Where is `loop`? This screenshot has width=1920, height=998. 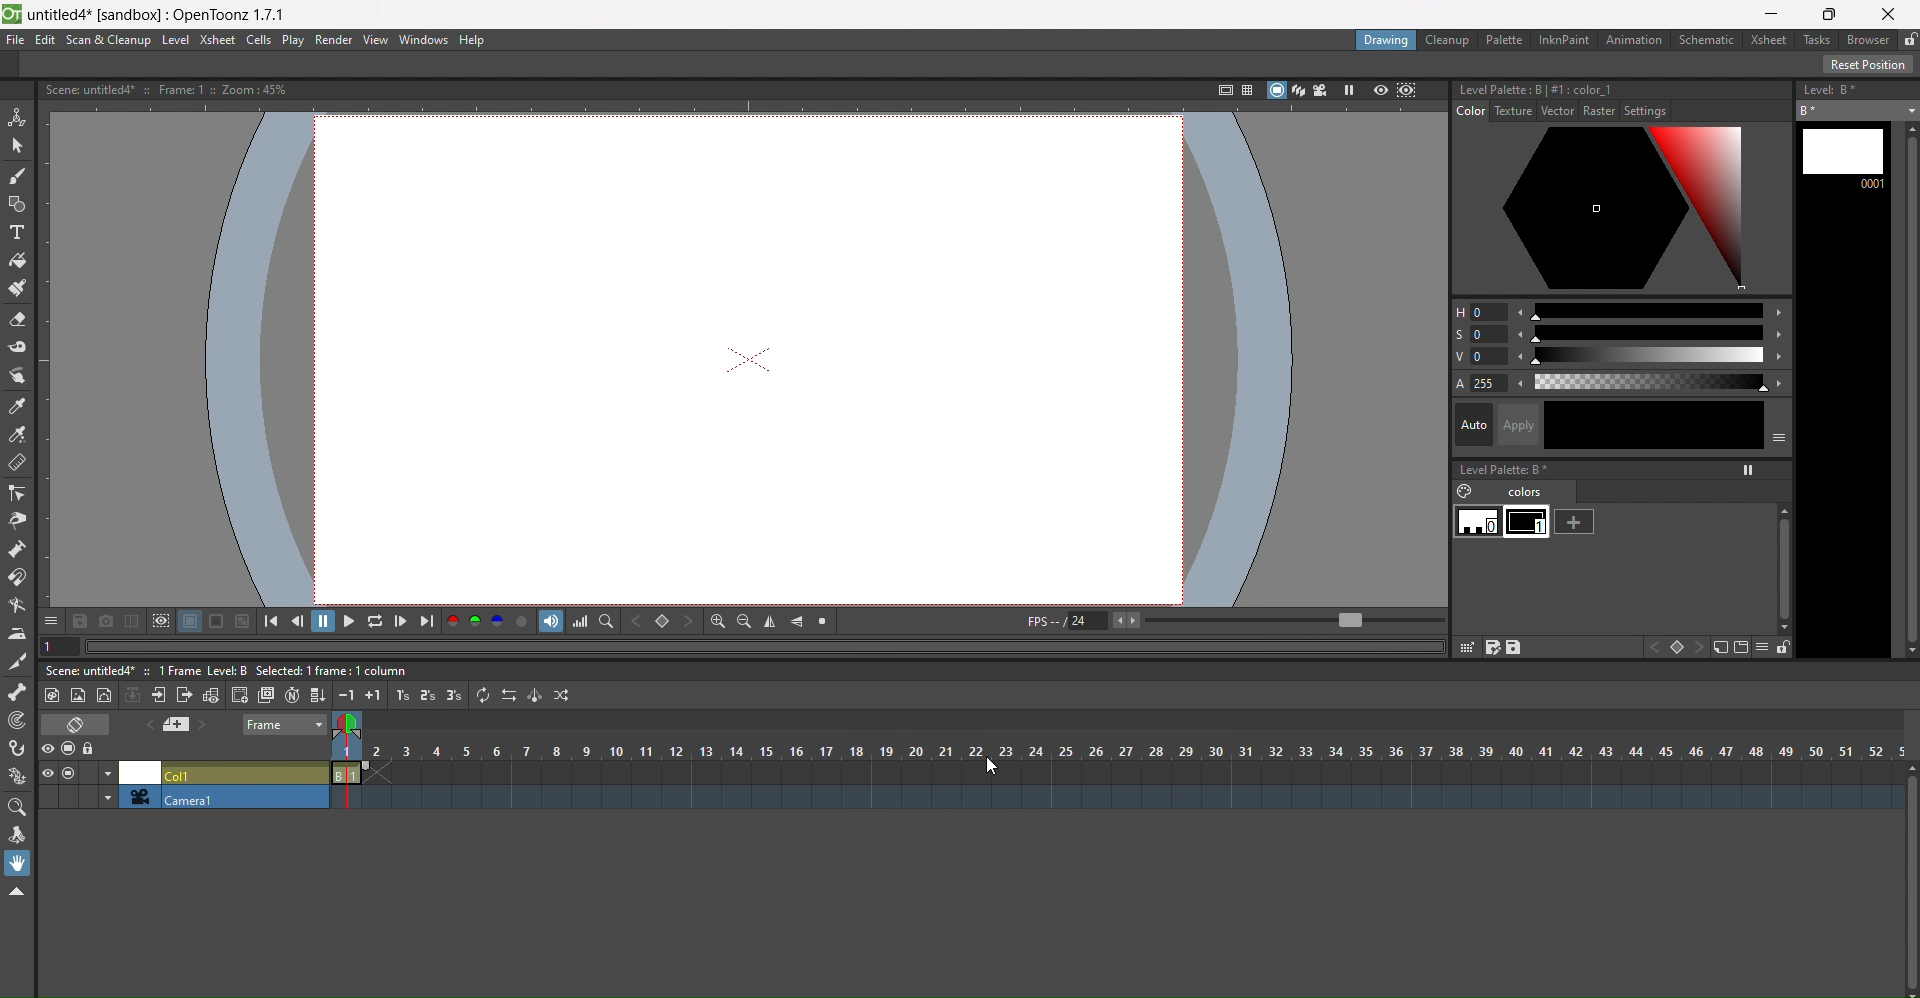
loop is located at coordinates (375, 620).